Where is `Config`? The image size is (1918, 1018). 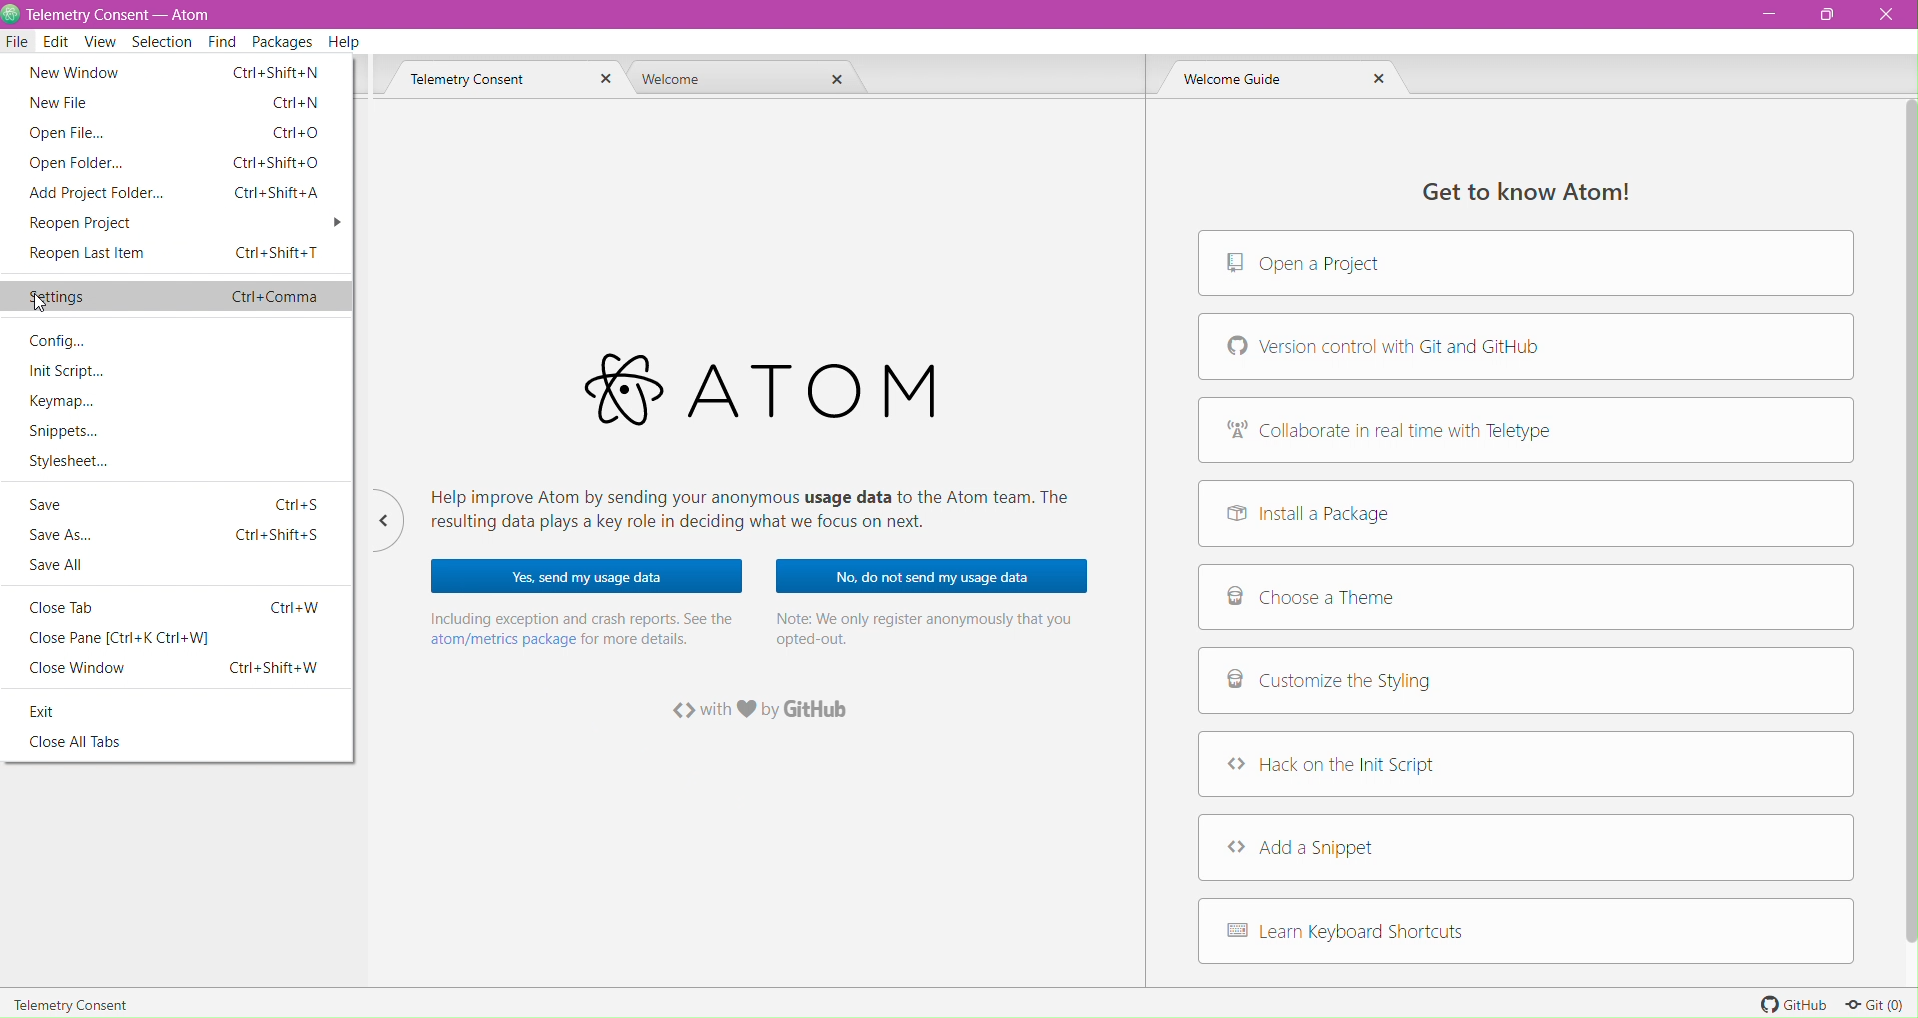 Config is located at coordinates (88, 342).